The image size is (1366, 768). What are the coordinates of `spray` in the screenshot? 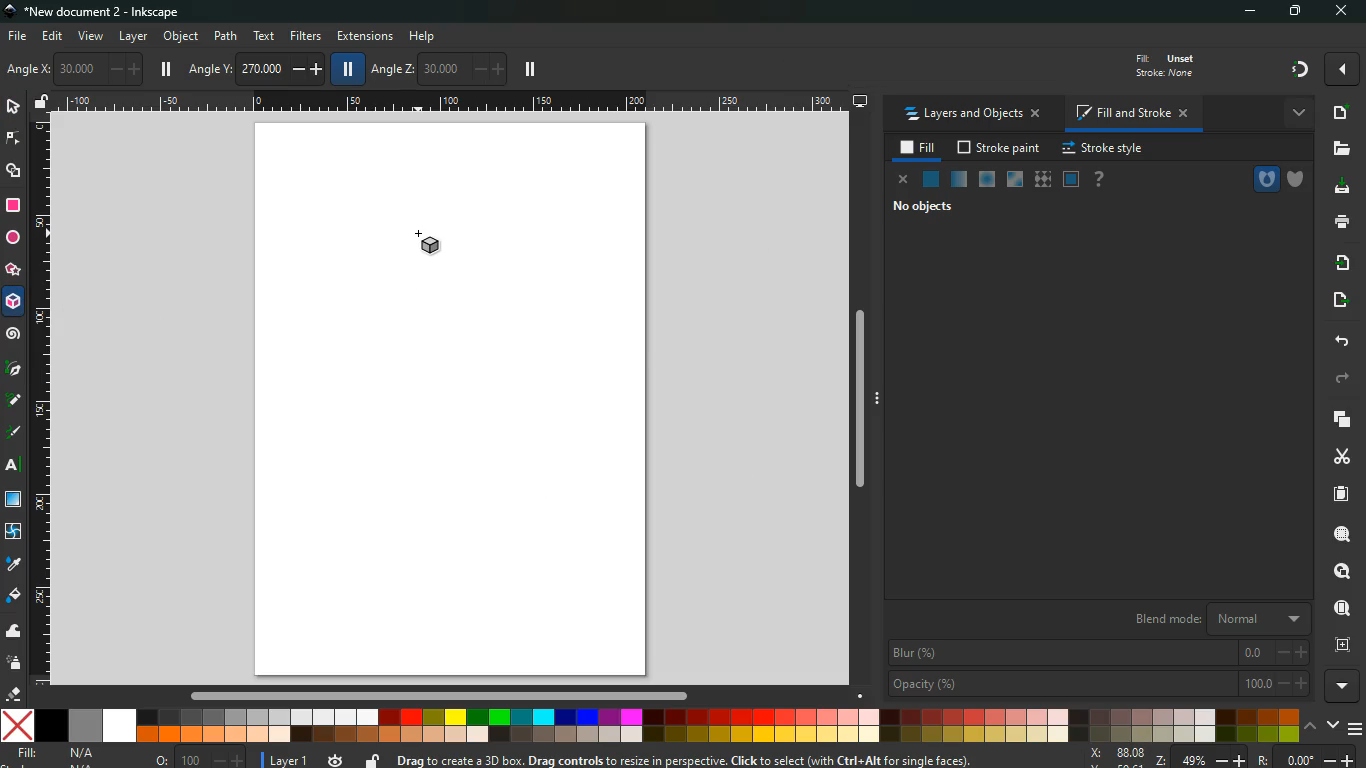 It's located at (14, 662).